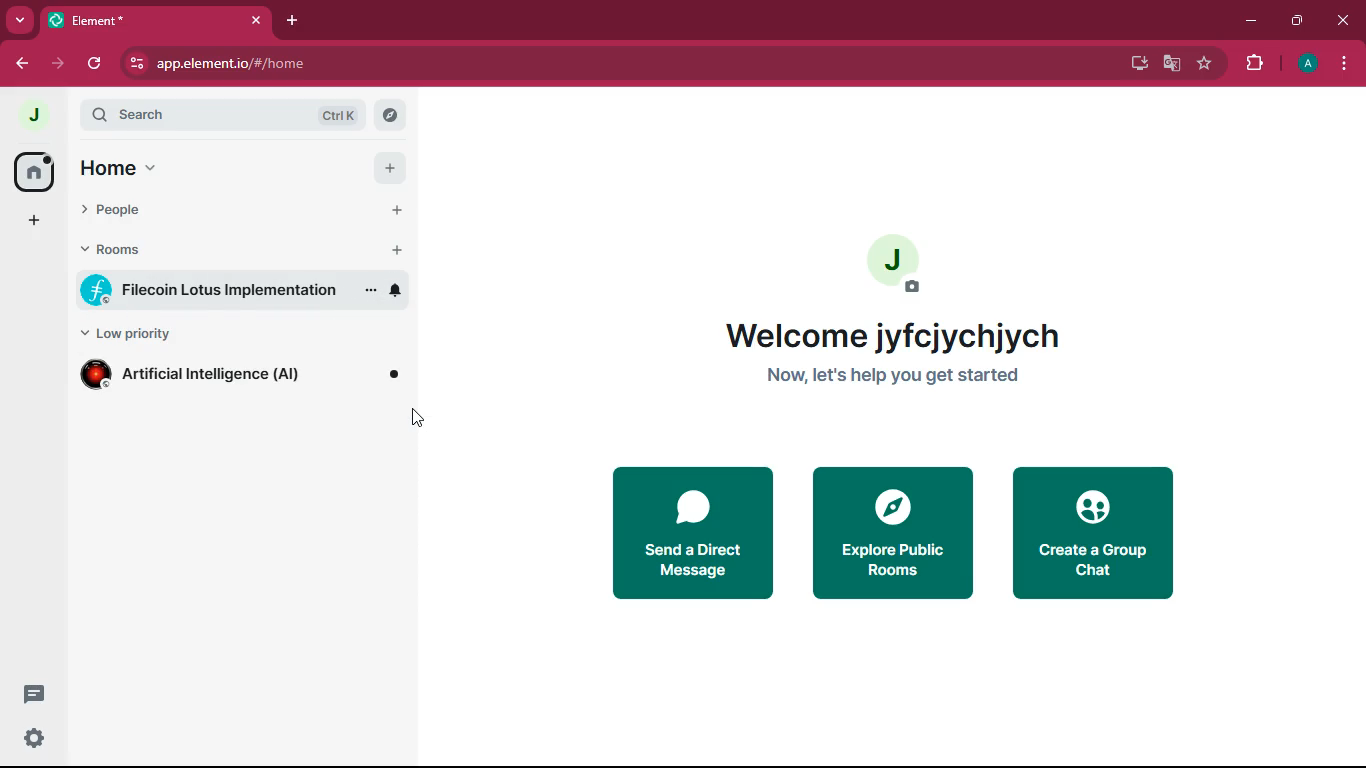 The height and width of the screenshot is (768, 1366). What do you see at coordinates (892, 335) in the screenshot?
I see `welcome` at bounding box center [892, 335].